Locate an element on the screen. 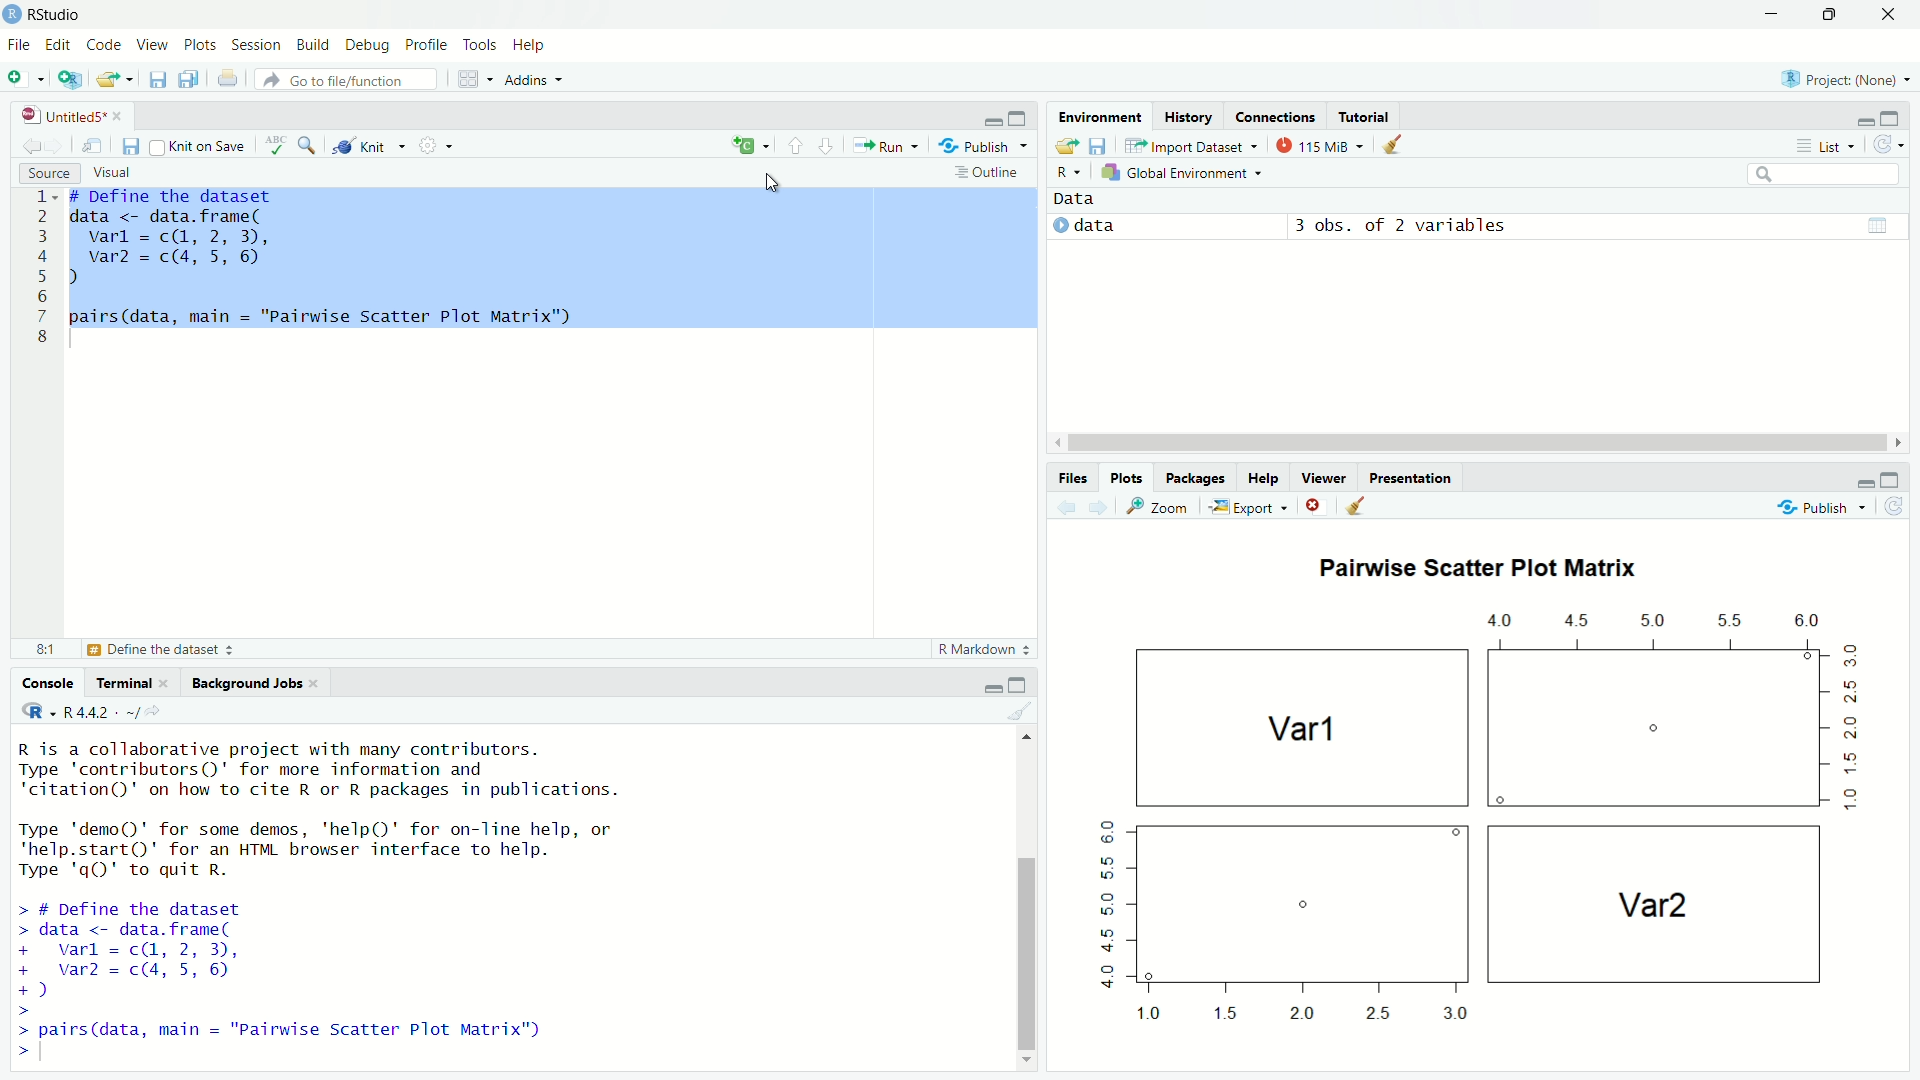  Minimize is located at coordinates (1866, 122).